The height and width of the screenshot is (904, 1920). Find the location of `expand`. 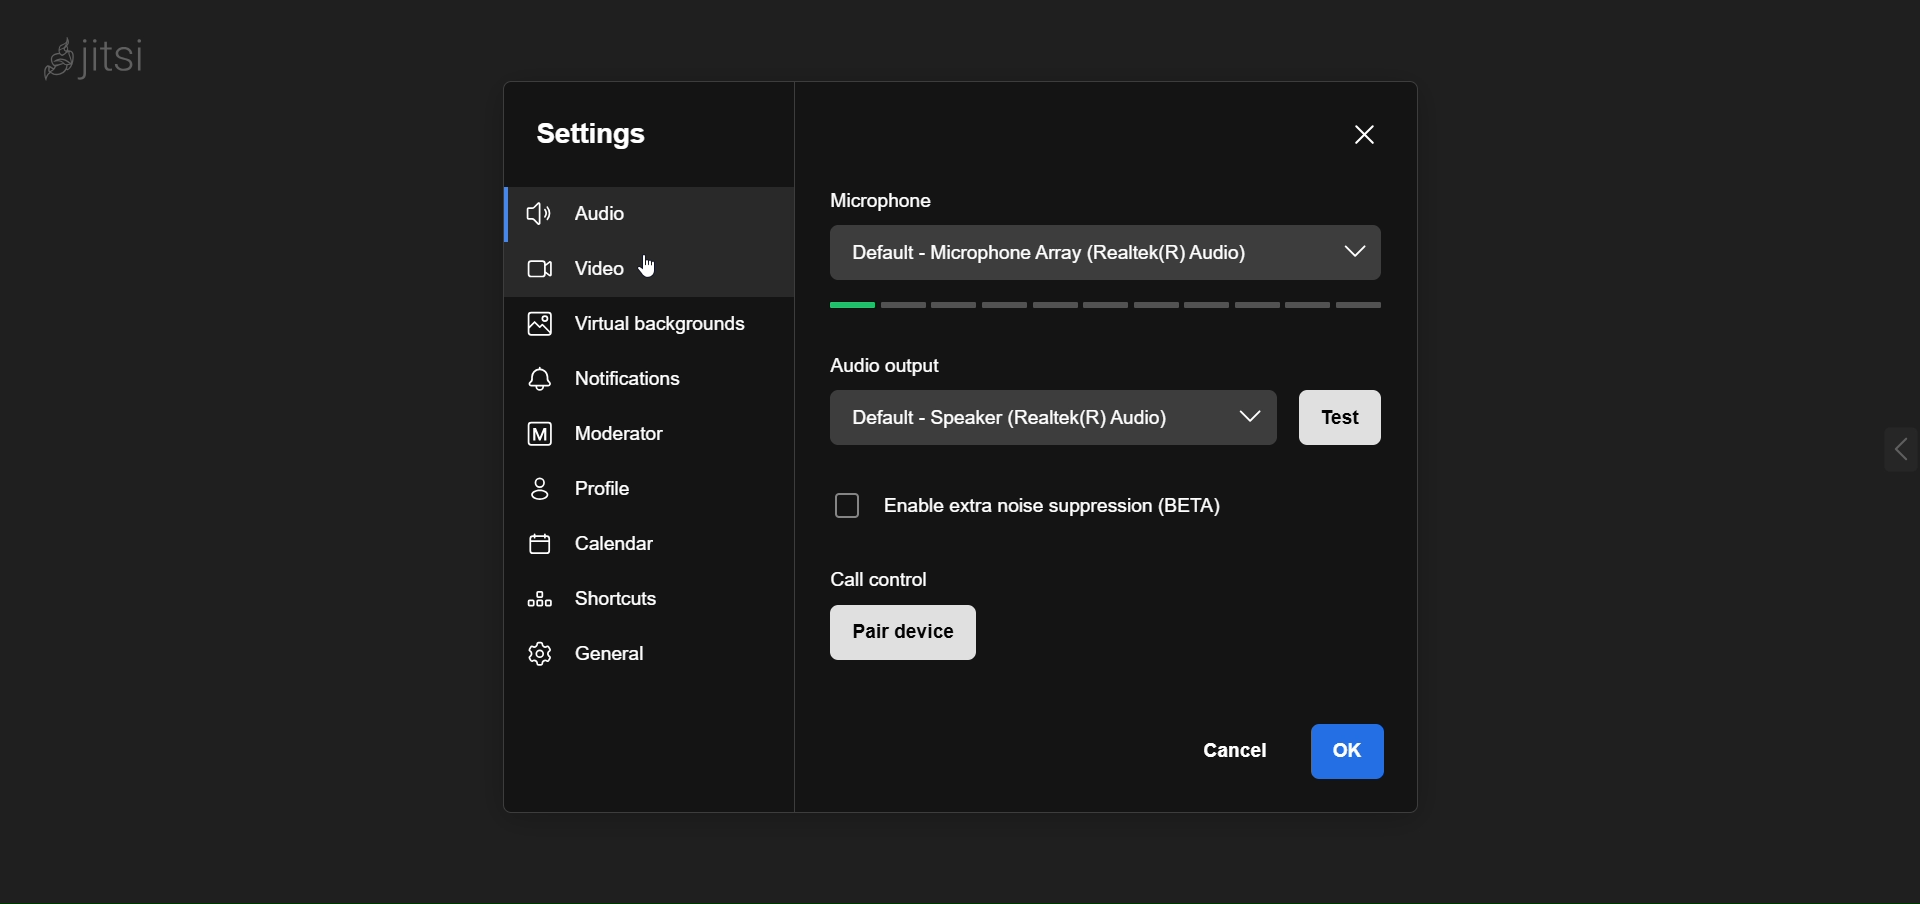

expand is located at coordinates (1884, 453).